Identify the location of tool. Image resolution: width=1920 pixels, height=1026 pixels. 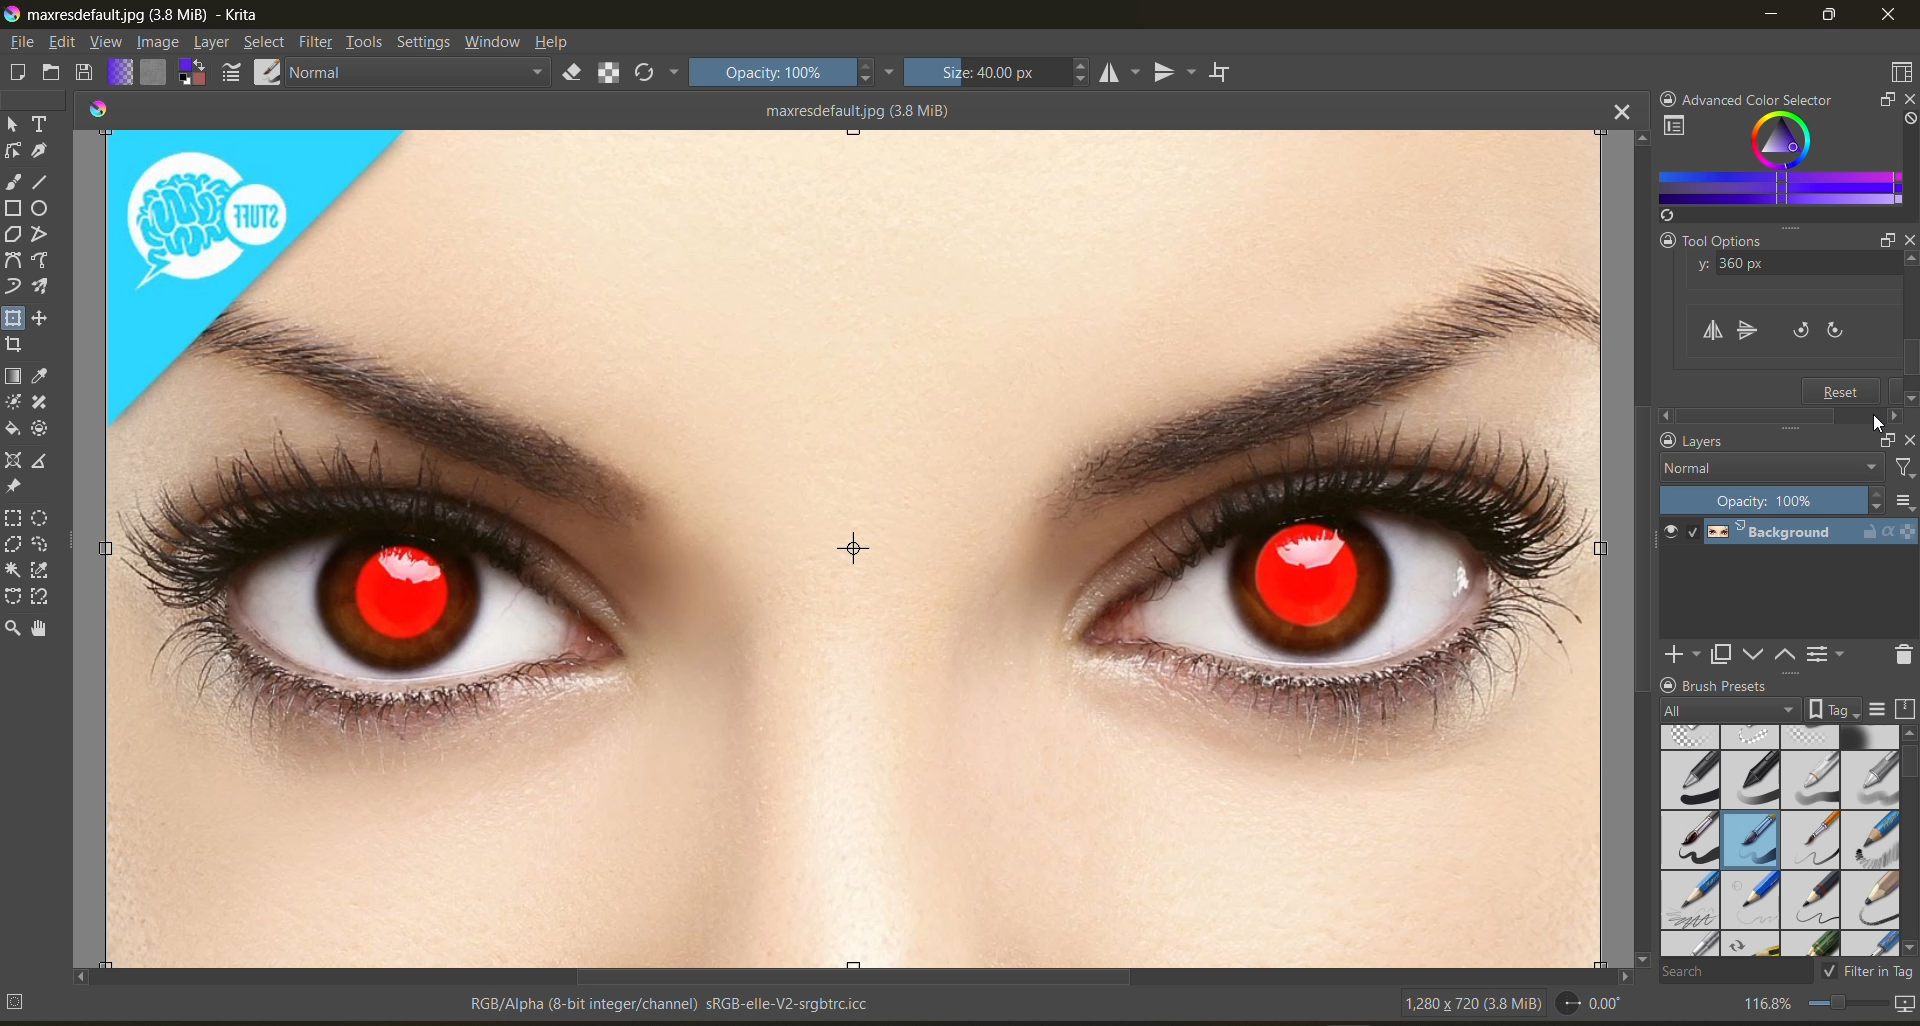
(15, 123).